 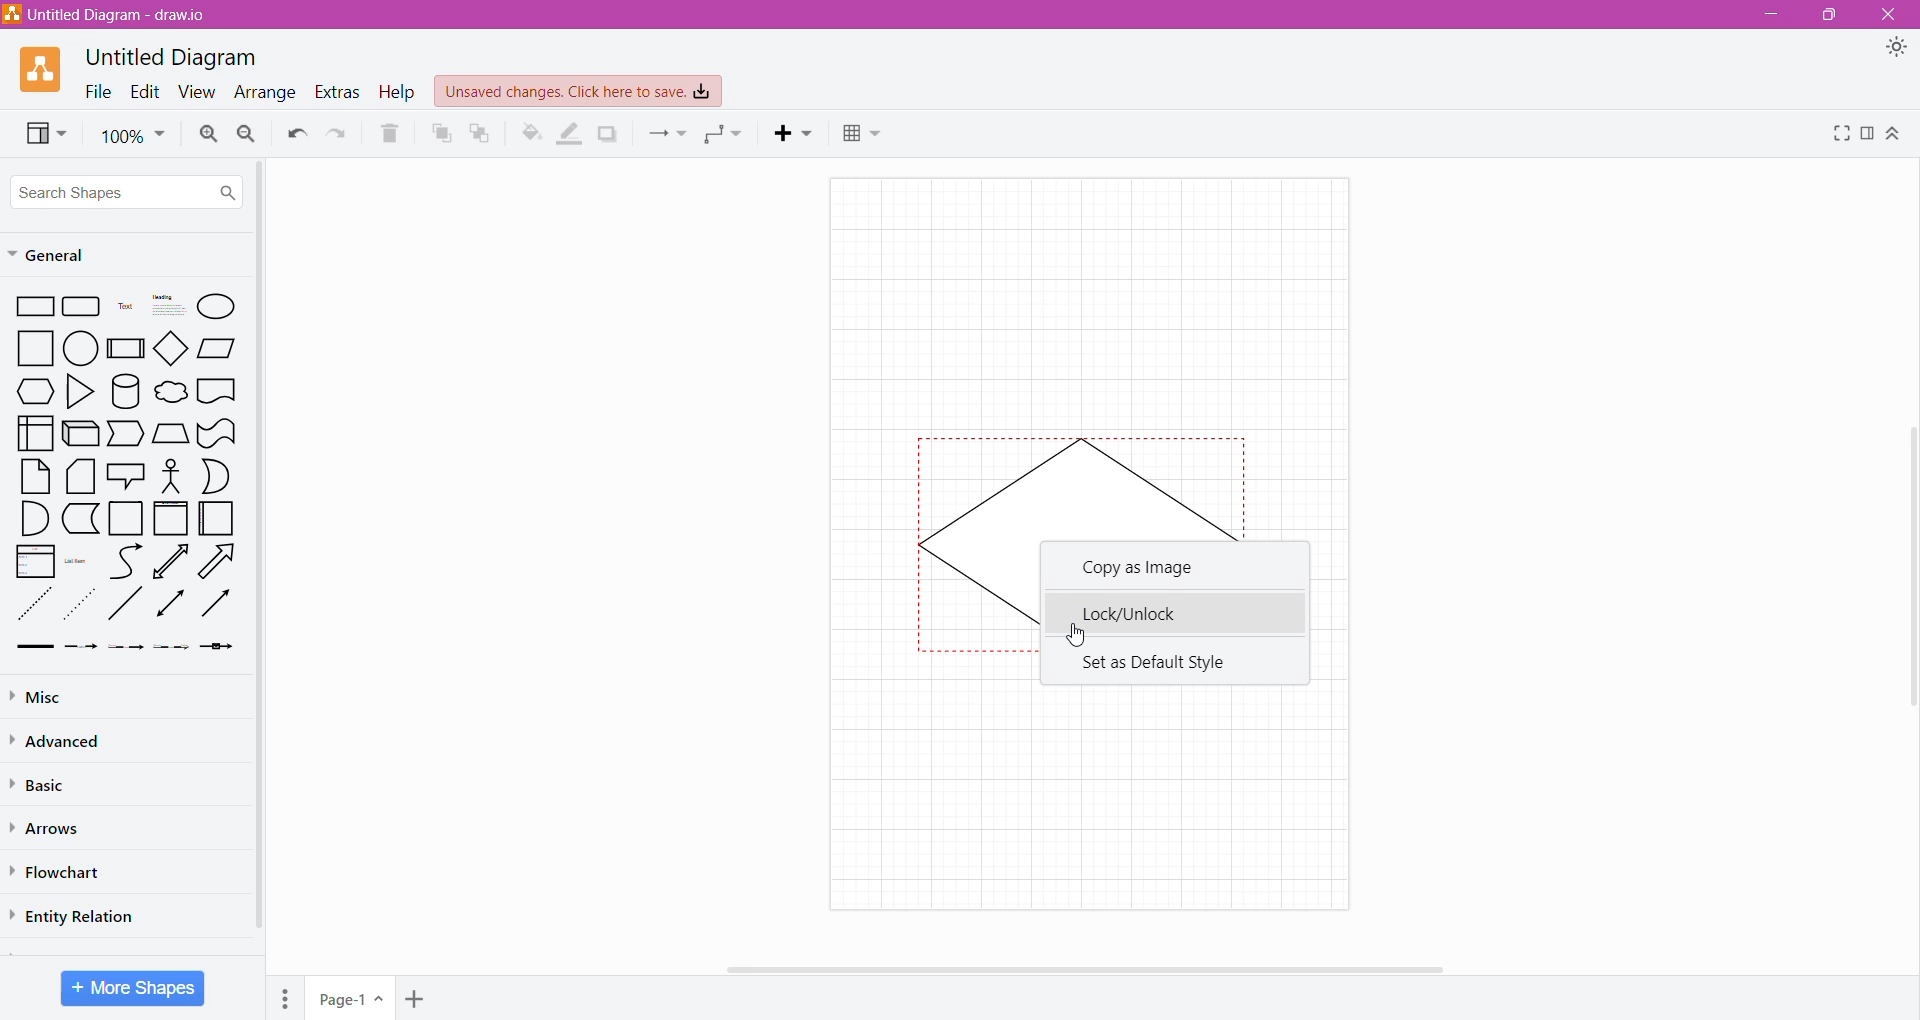 I want to click on Connection, so click(x=667, y=133).